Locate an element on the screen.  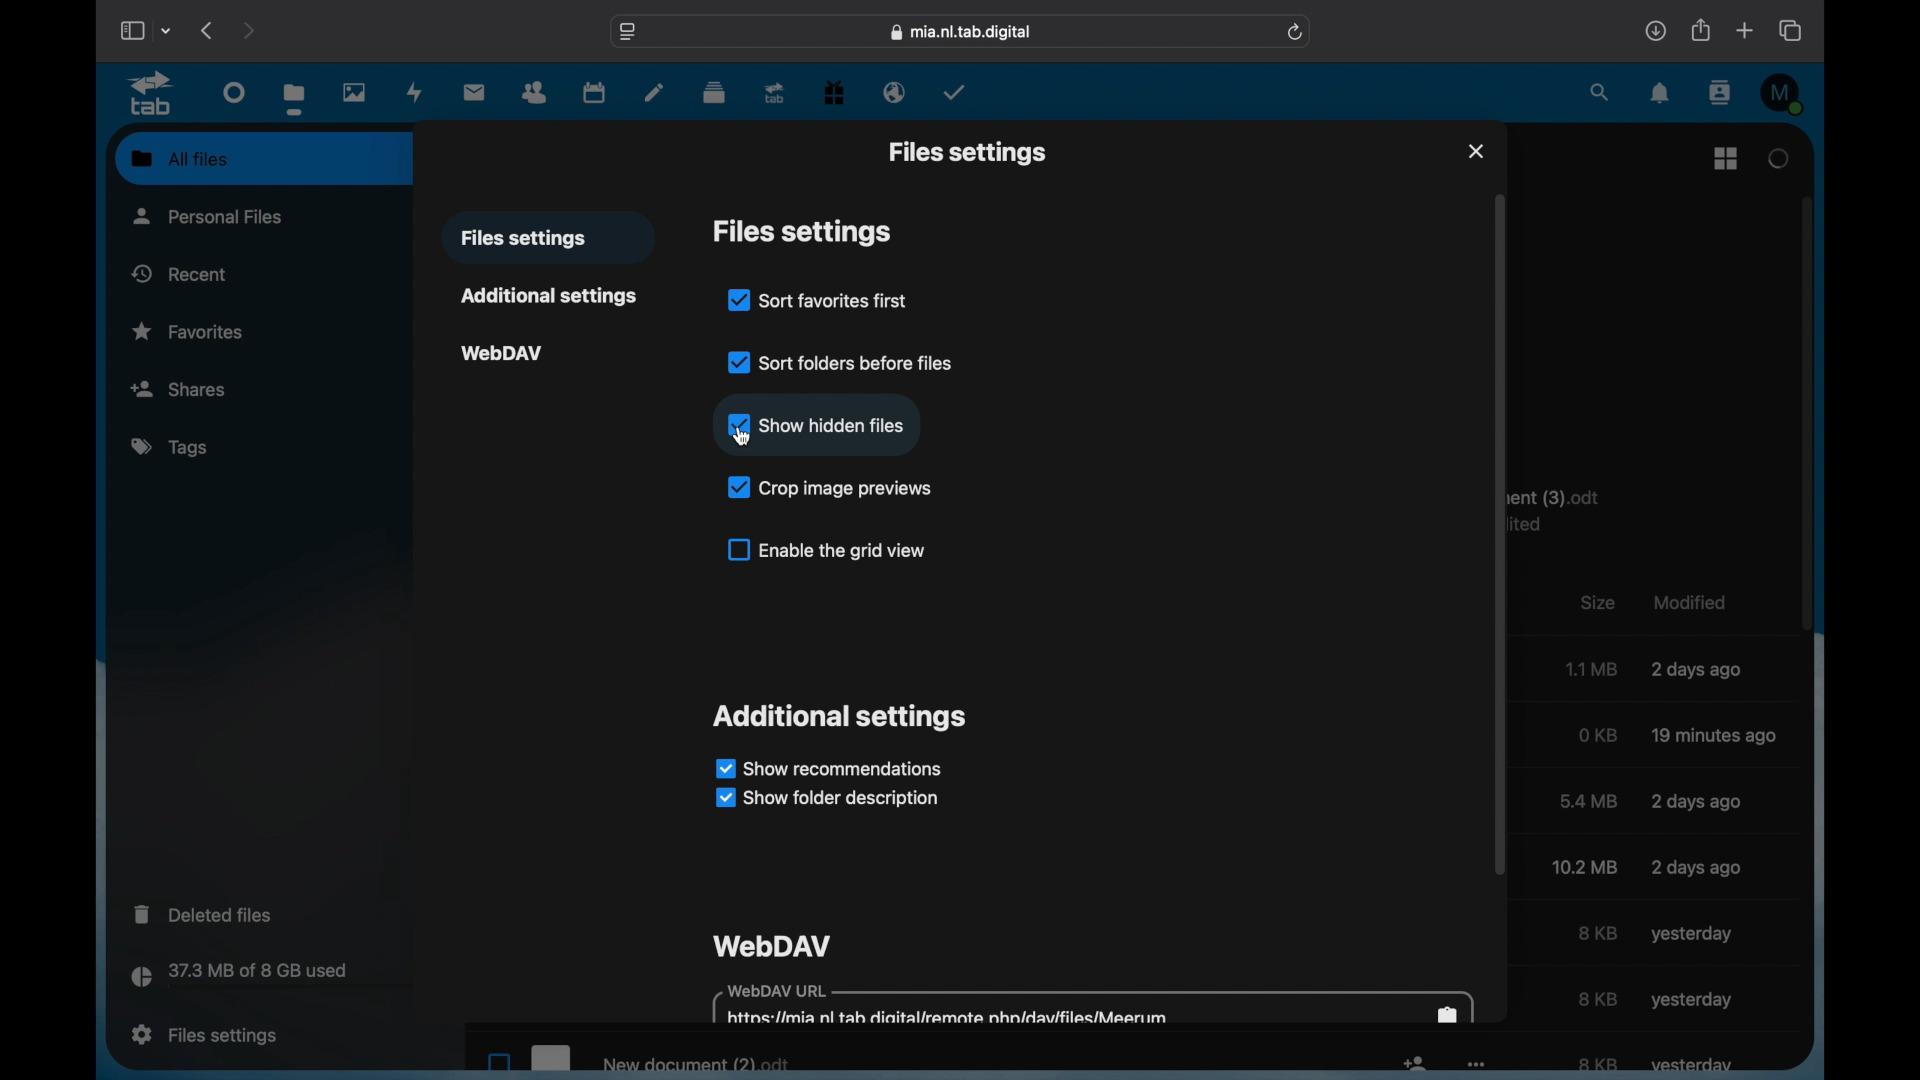
close is located at coordinates (1476, 151).